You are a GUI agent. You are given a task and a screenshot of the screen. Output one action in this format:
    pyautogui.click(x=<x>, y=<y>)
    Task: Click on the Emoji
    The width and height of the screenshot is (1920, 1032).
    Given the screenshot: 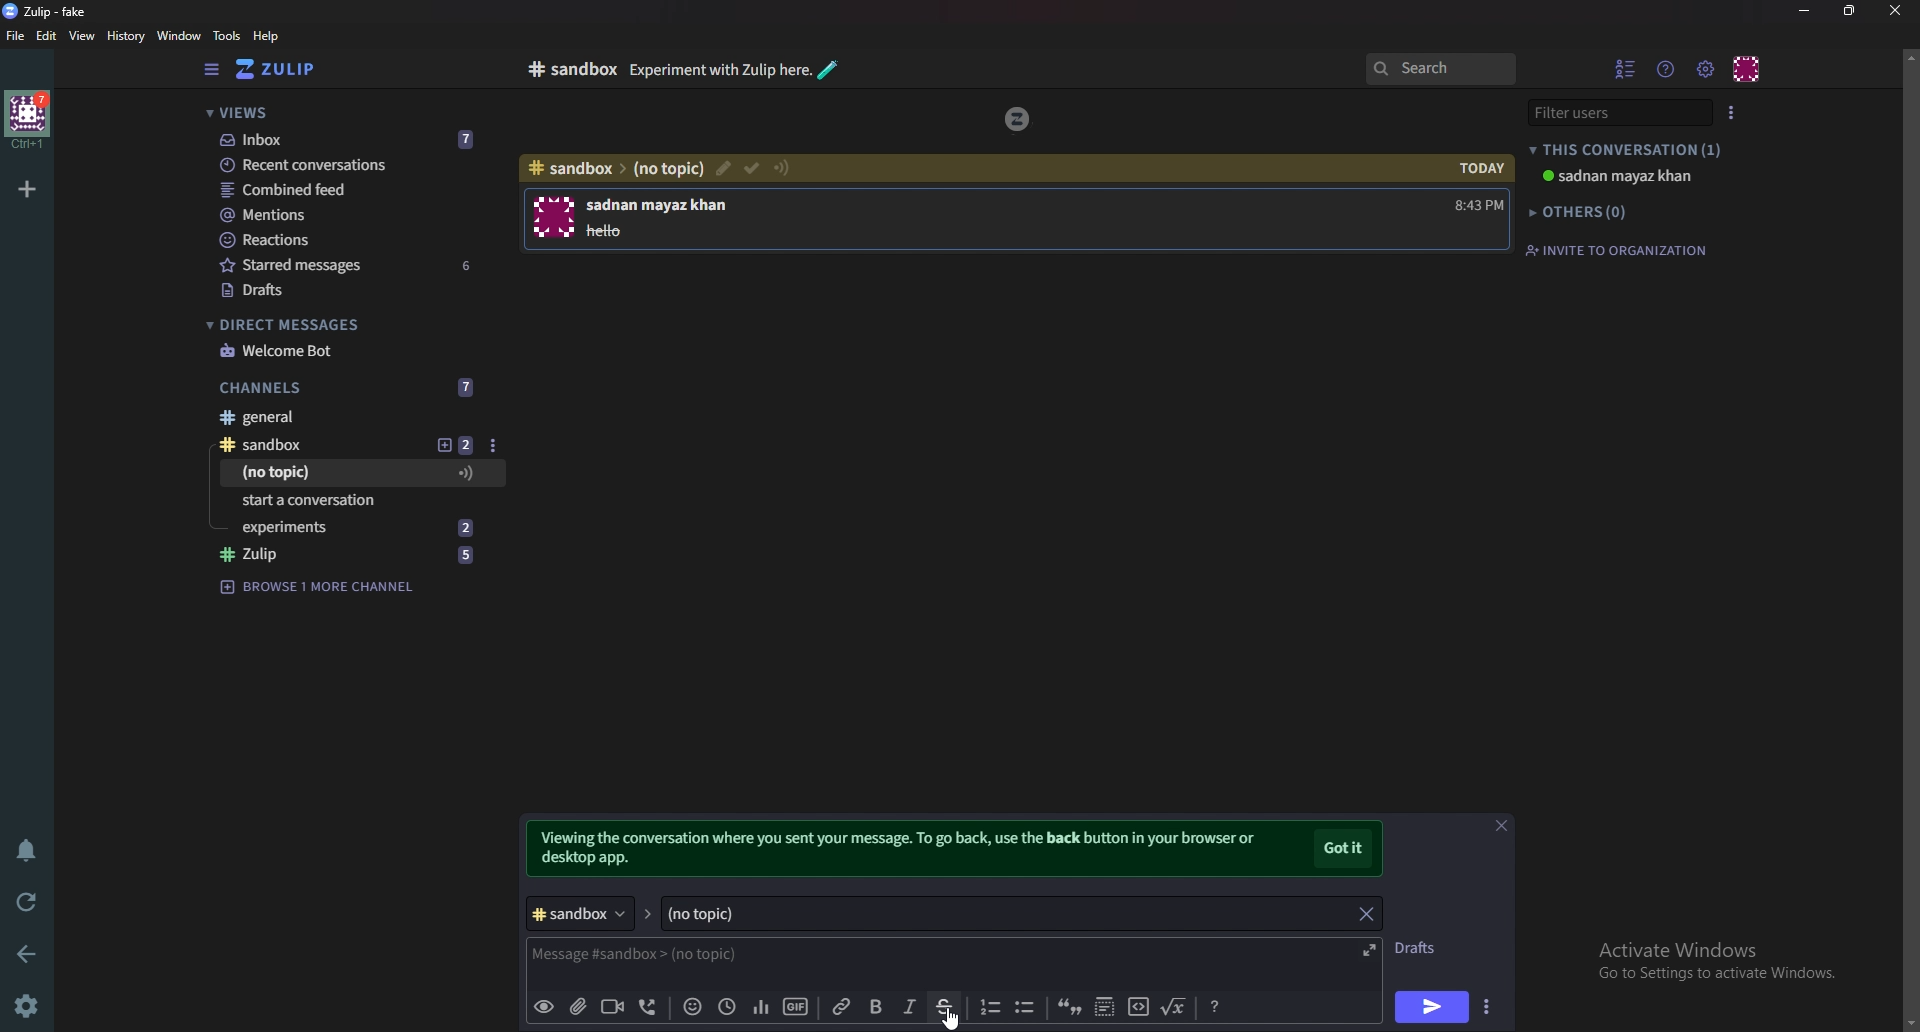 What is the action you would take?
    pyautogui.click(x=693, y=1006)
    